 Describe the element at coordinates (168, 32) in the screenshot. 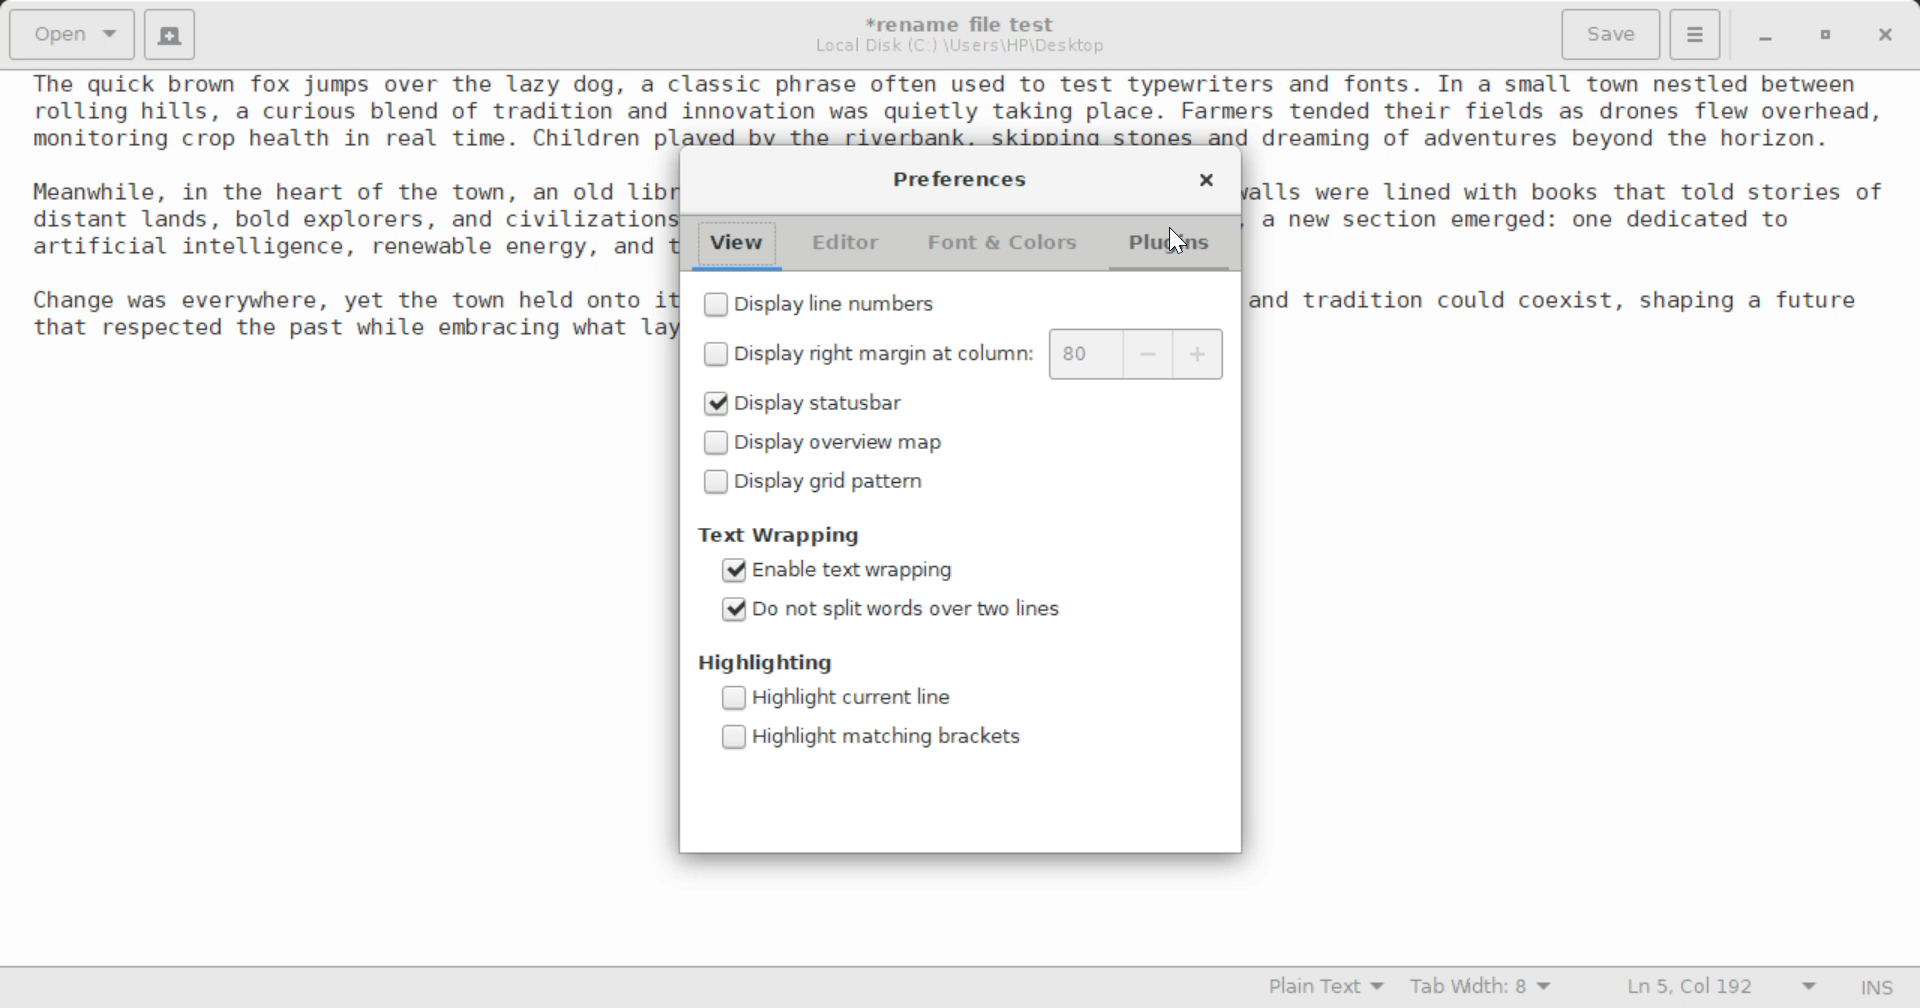

I see `Create New Document` at that location.